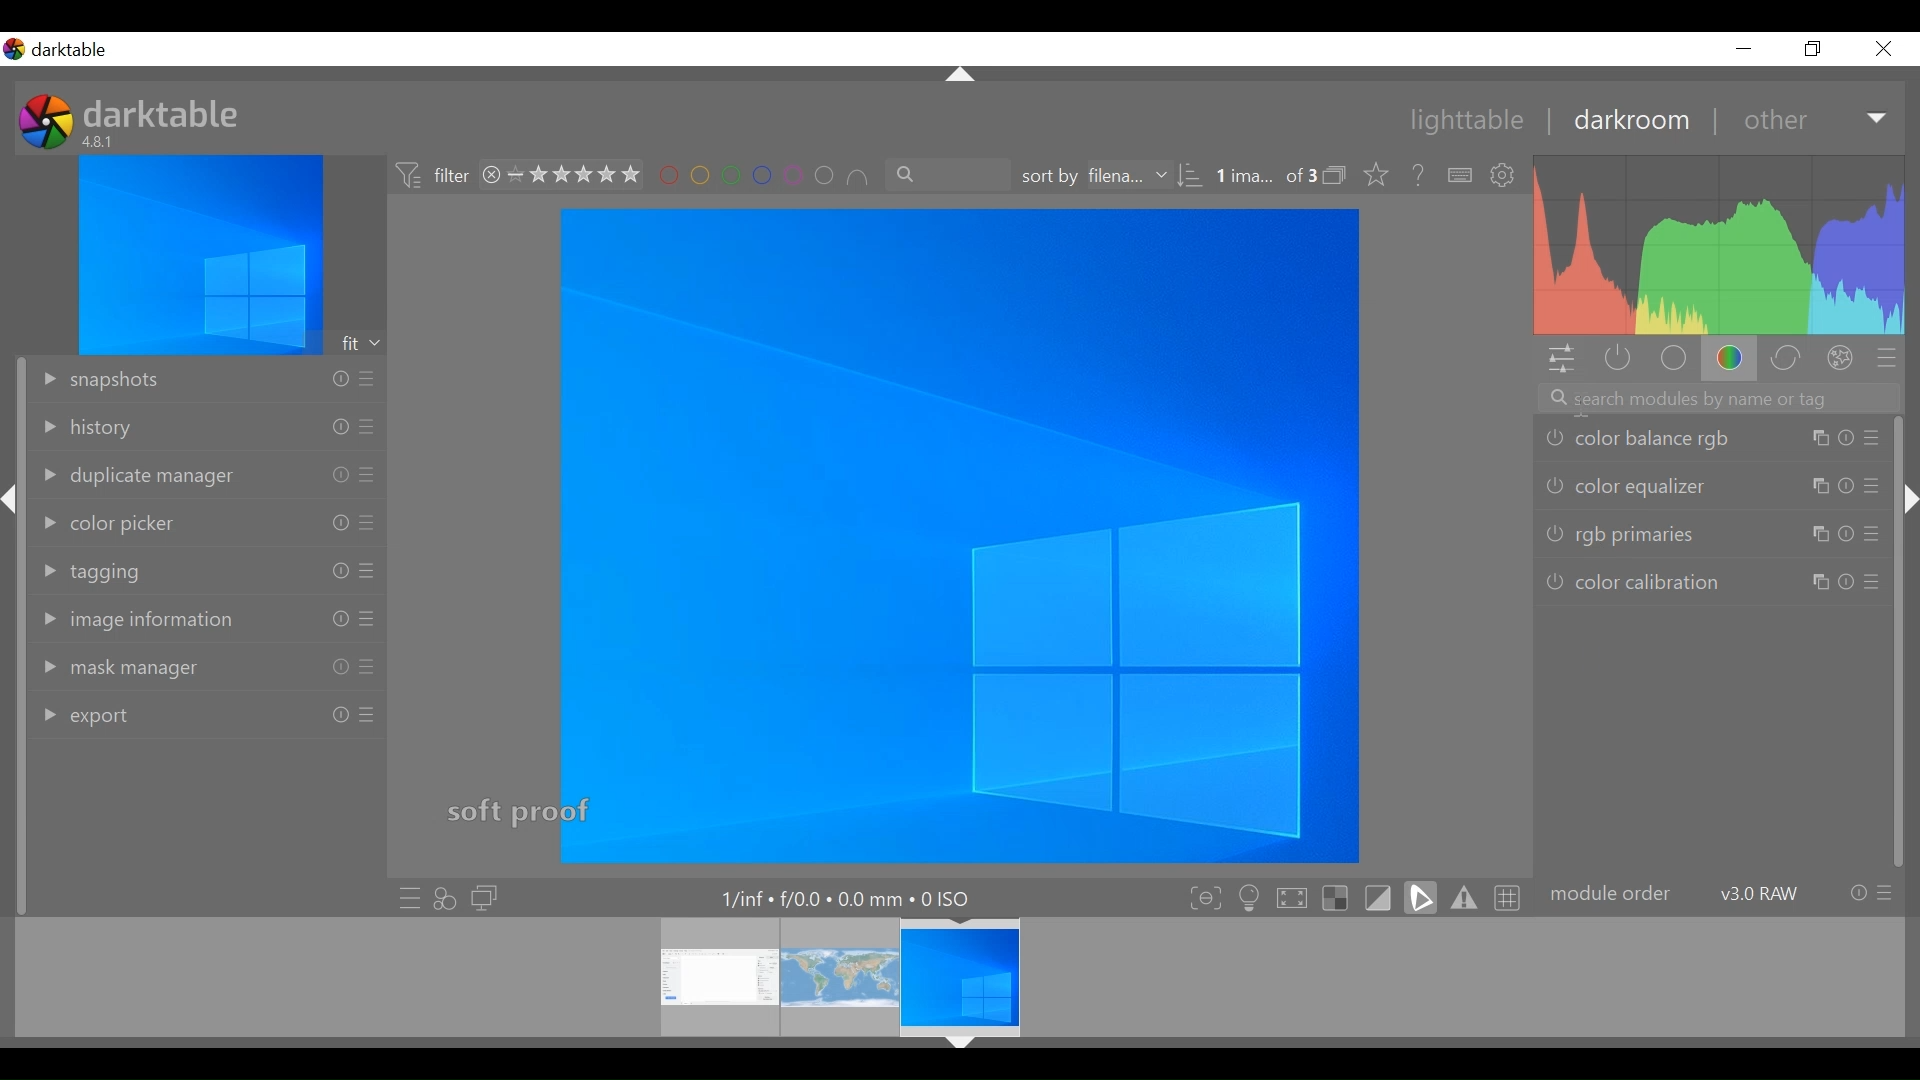 The width and height of the screenshot is (1920, 1080). What do you see at coordinates (1879, 120) in the screenshot?
I see `Expand` at bounding box center [1879, 120].